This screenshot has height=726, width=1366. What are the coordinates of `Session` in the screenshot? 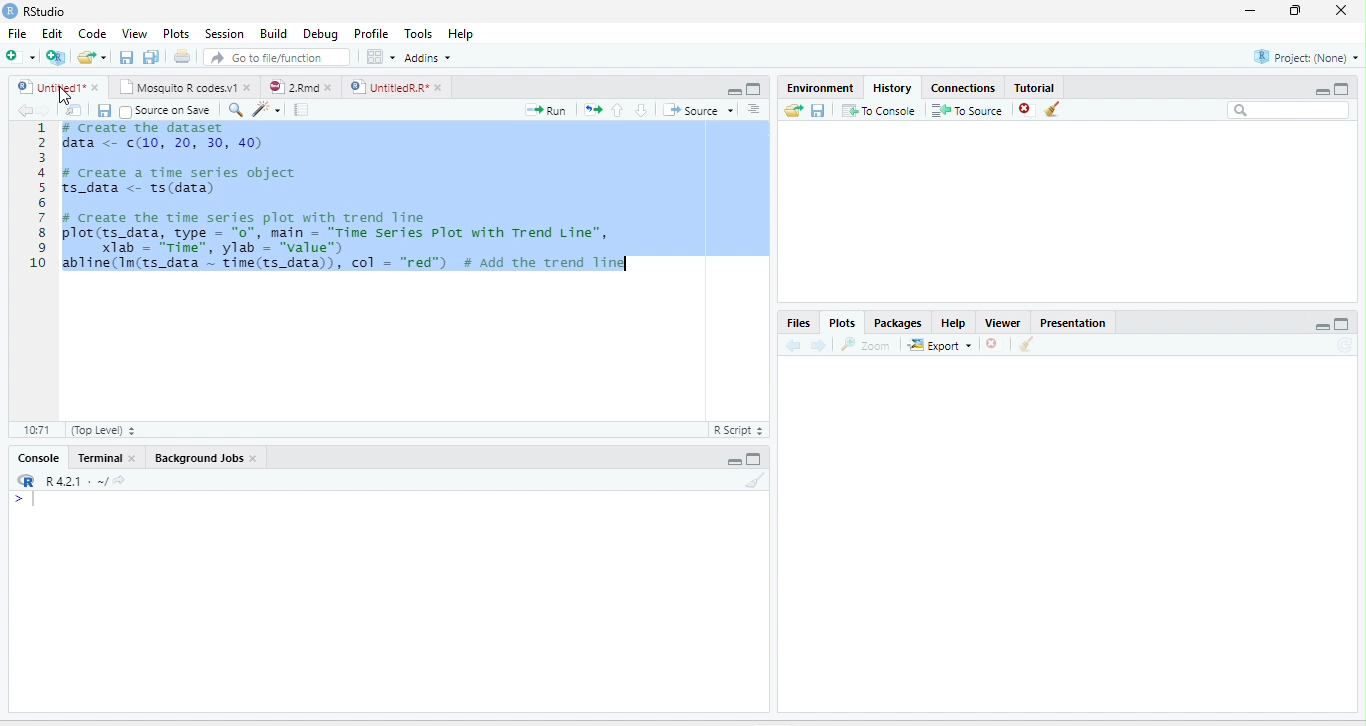 It's located at (225, 33).